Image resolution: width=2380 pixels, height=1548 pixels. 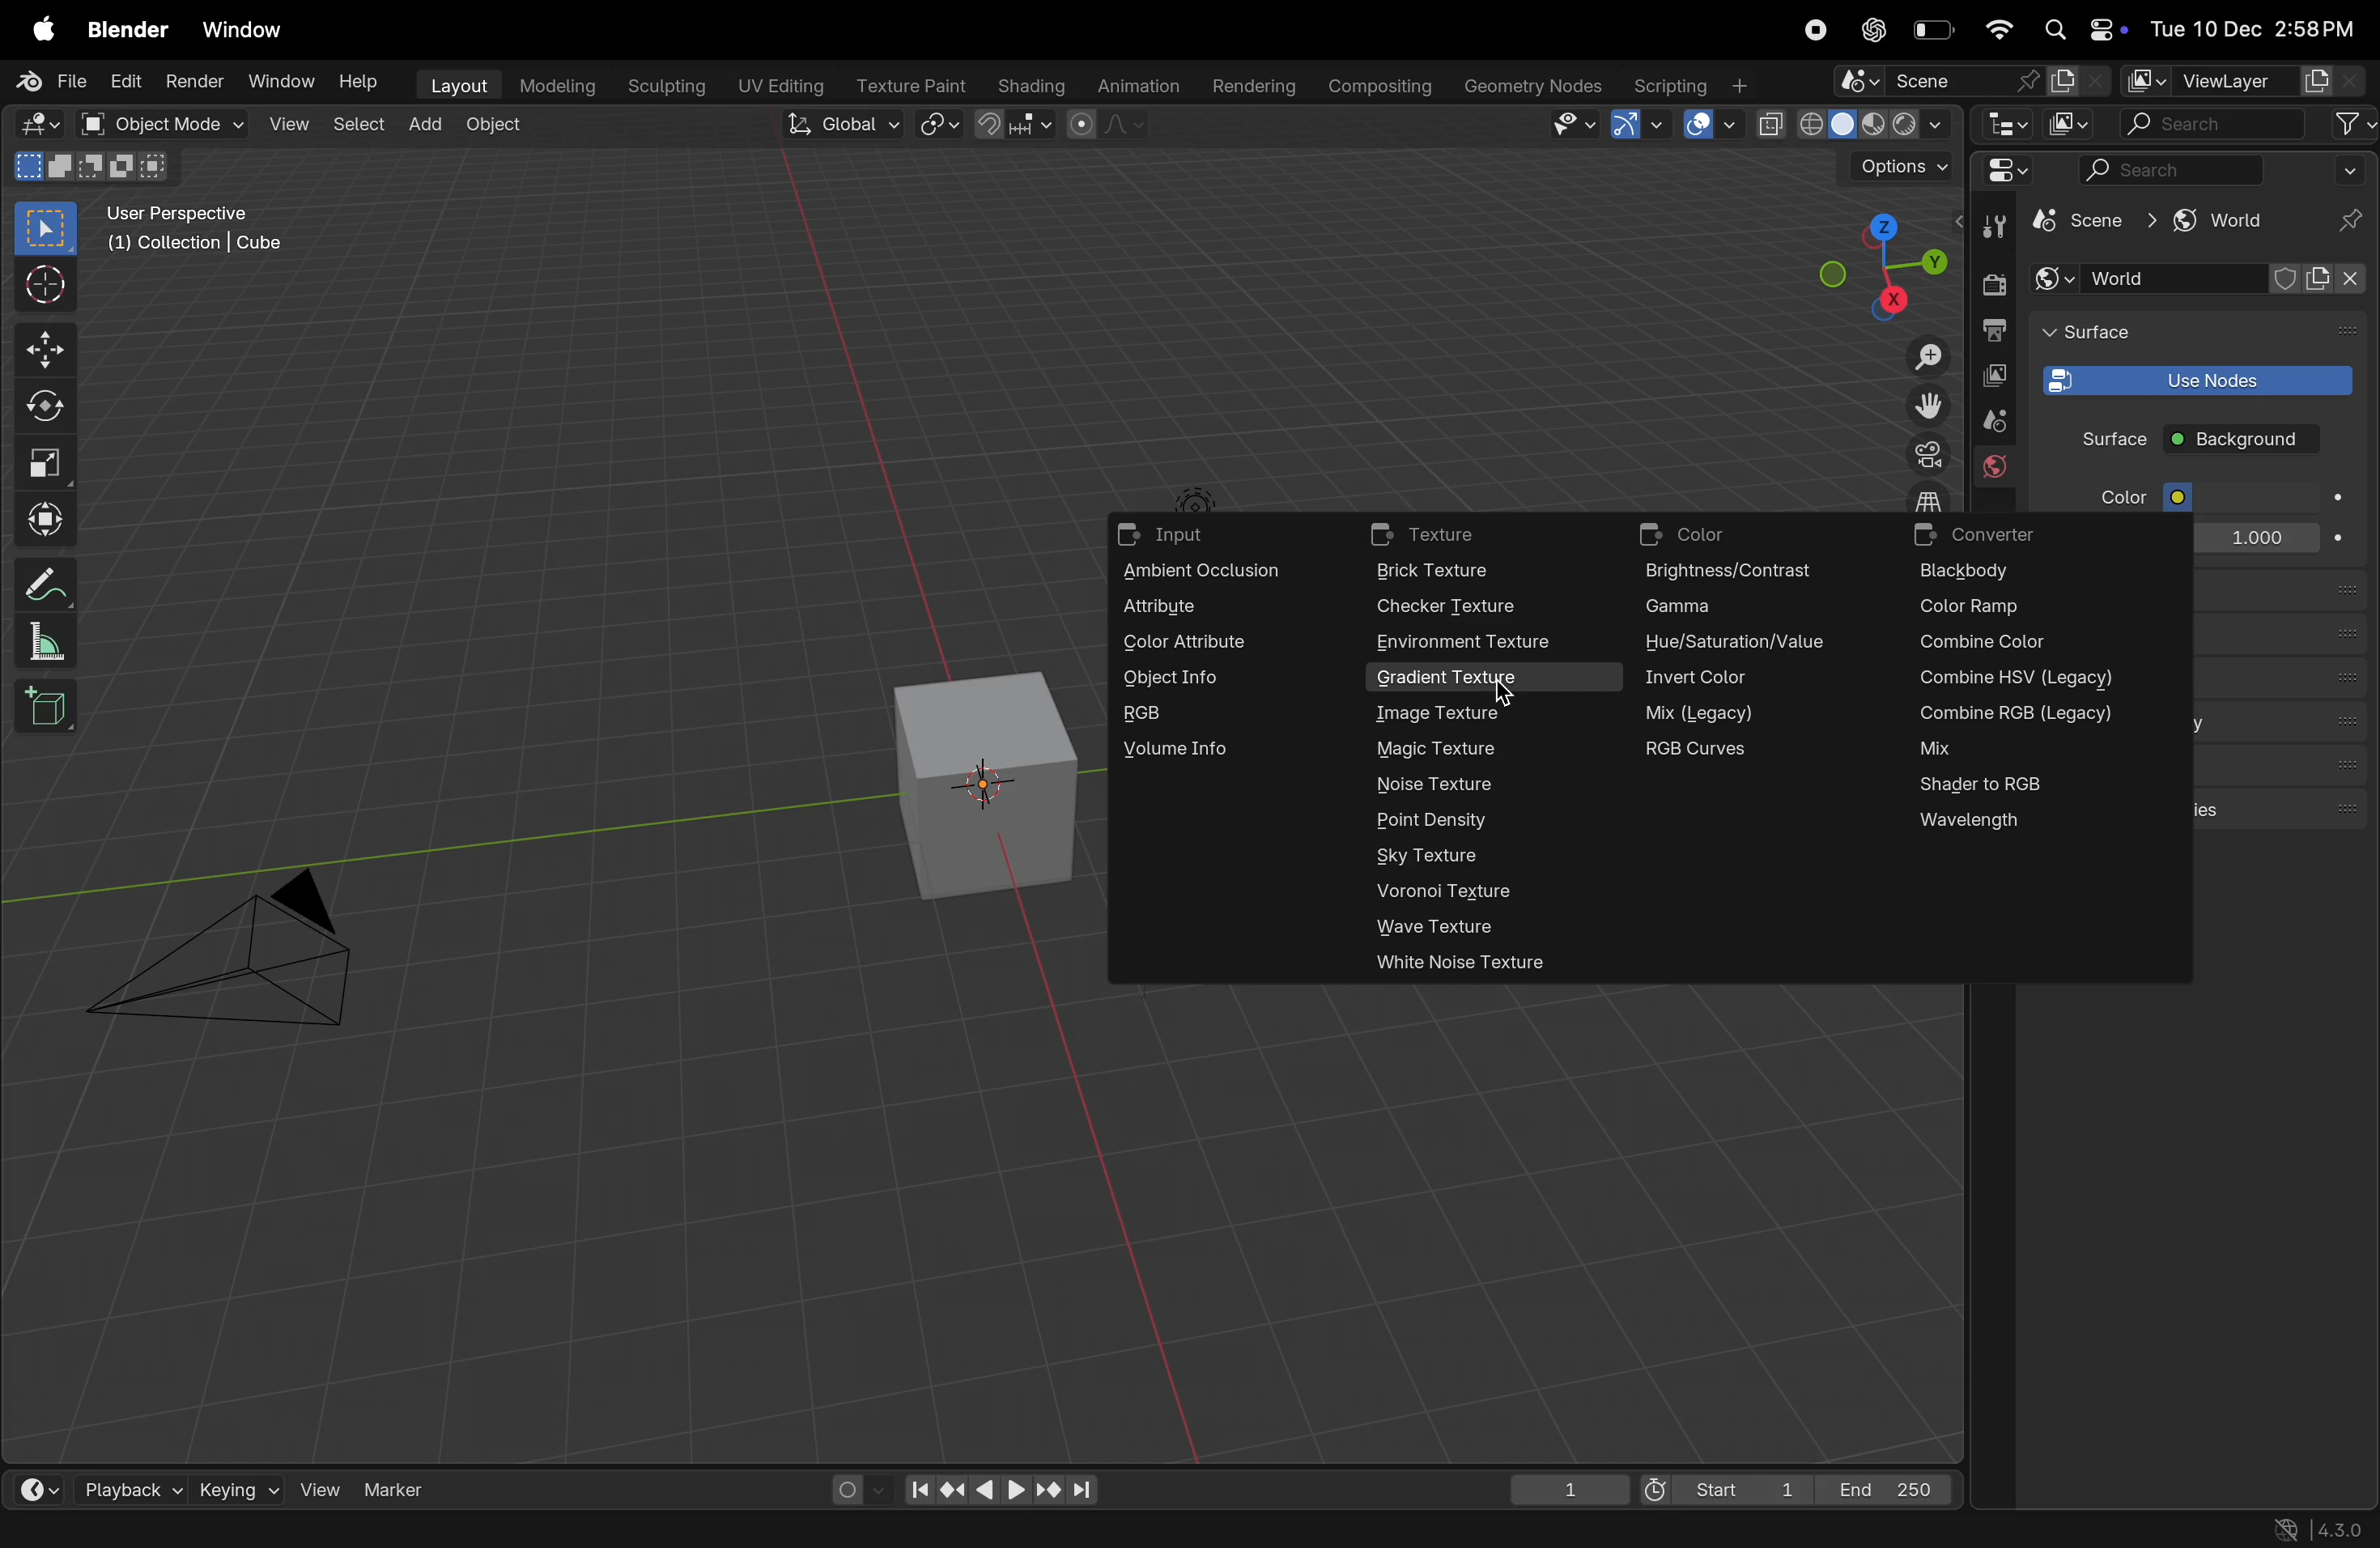 What do you see at coordinates (558, 85) in the screenshot?
I see `Modelling` at bounding box center [558, 85].